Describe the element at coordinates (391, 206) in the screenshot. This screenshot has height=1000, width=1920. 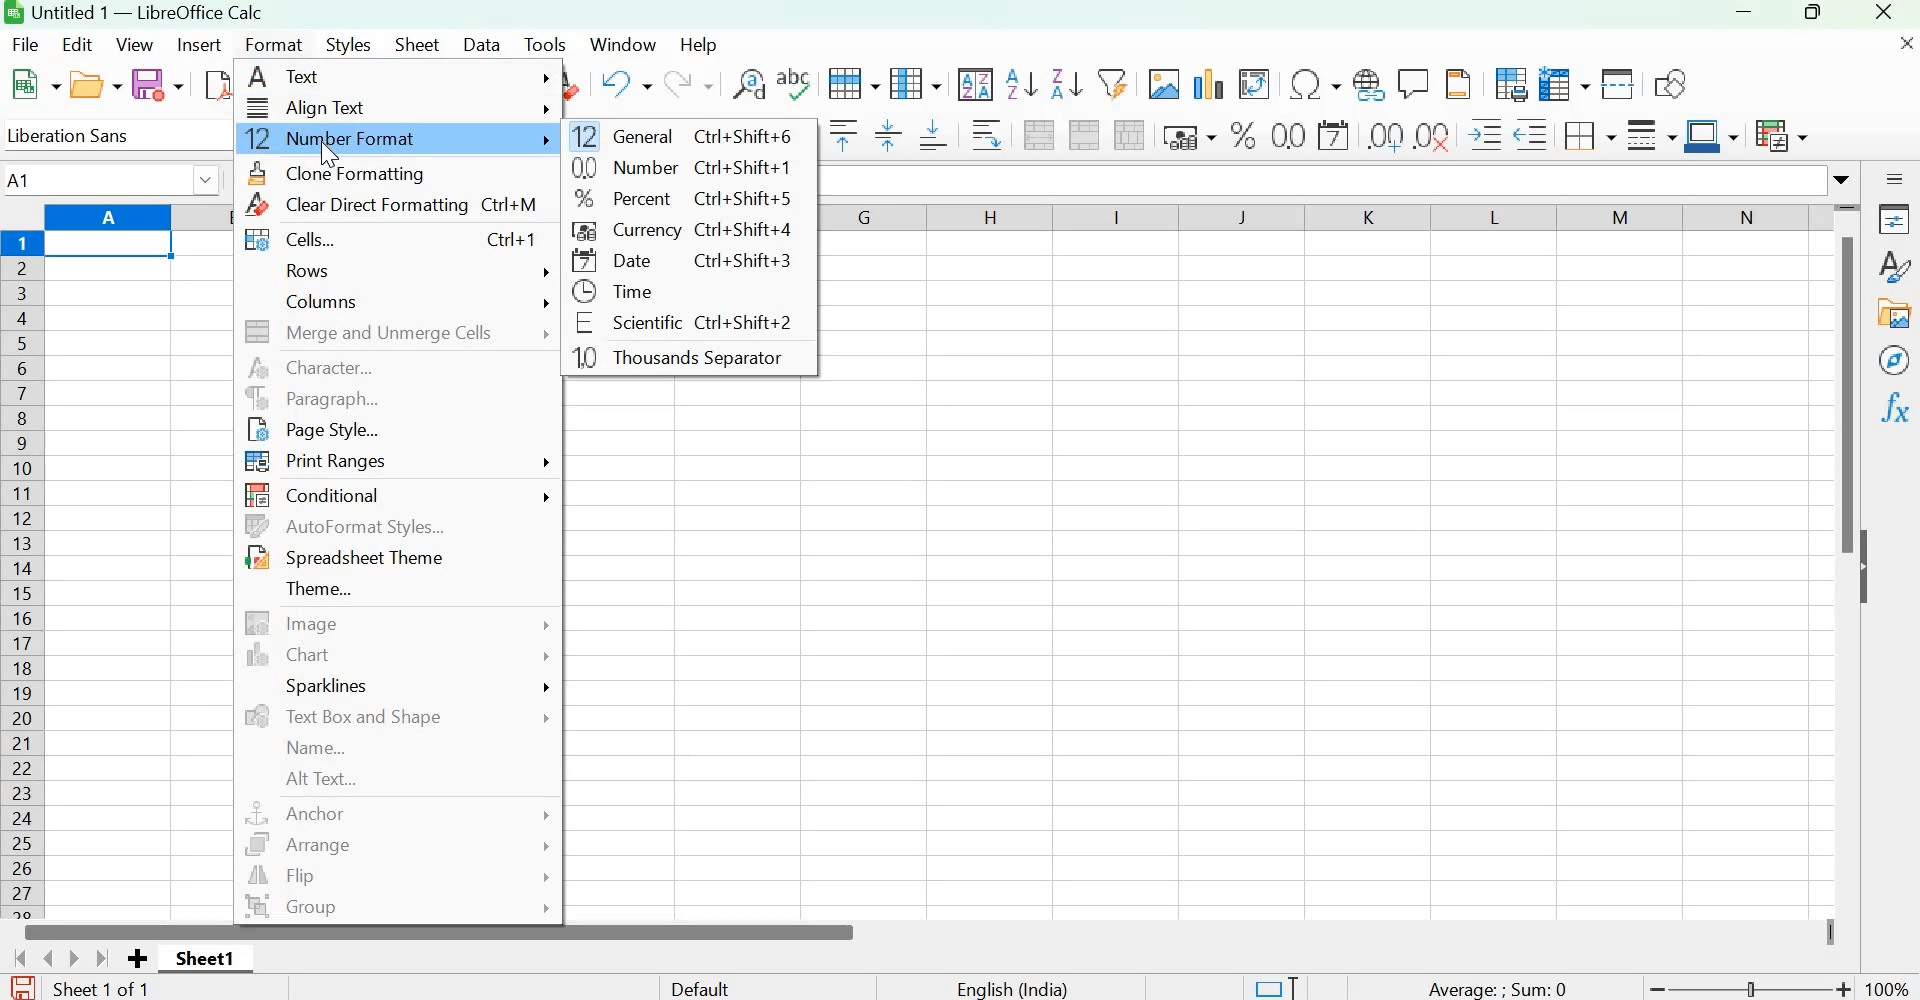
I see `Clear Direct Formatting` at that location.